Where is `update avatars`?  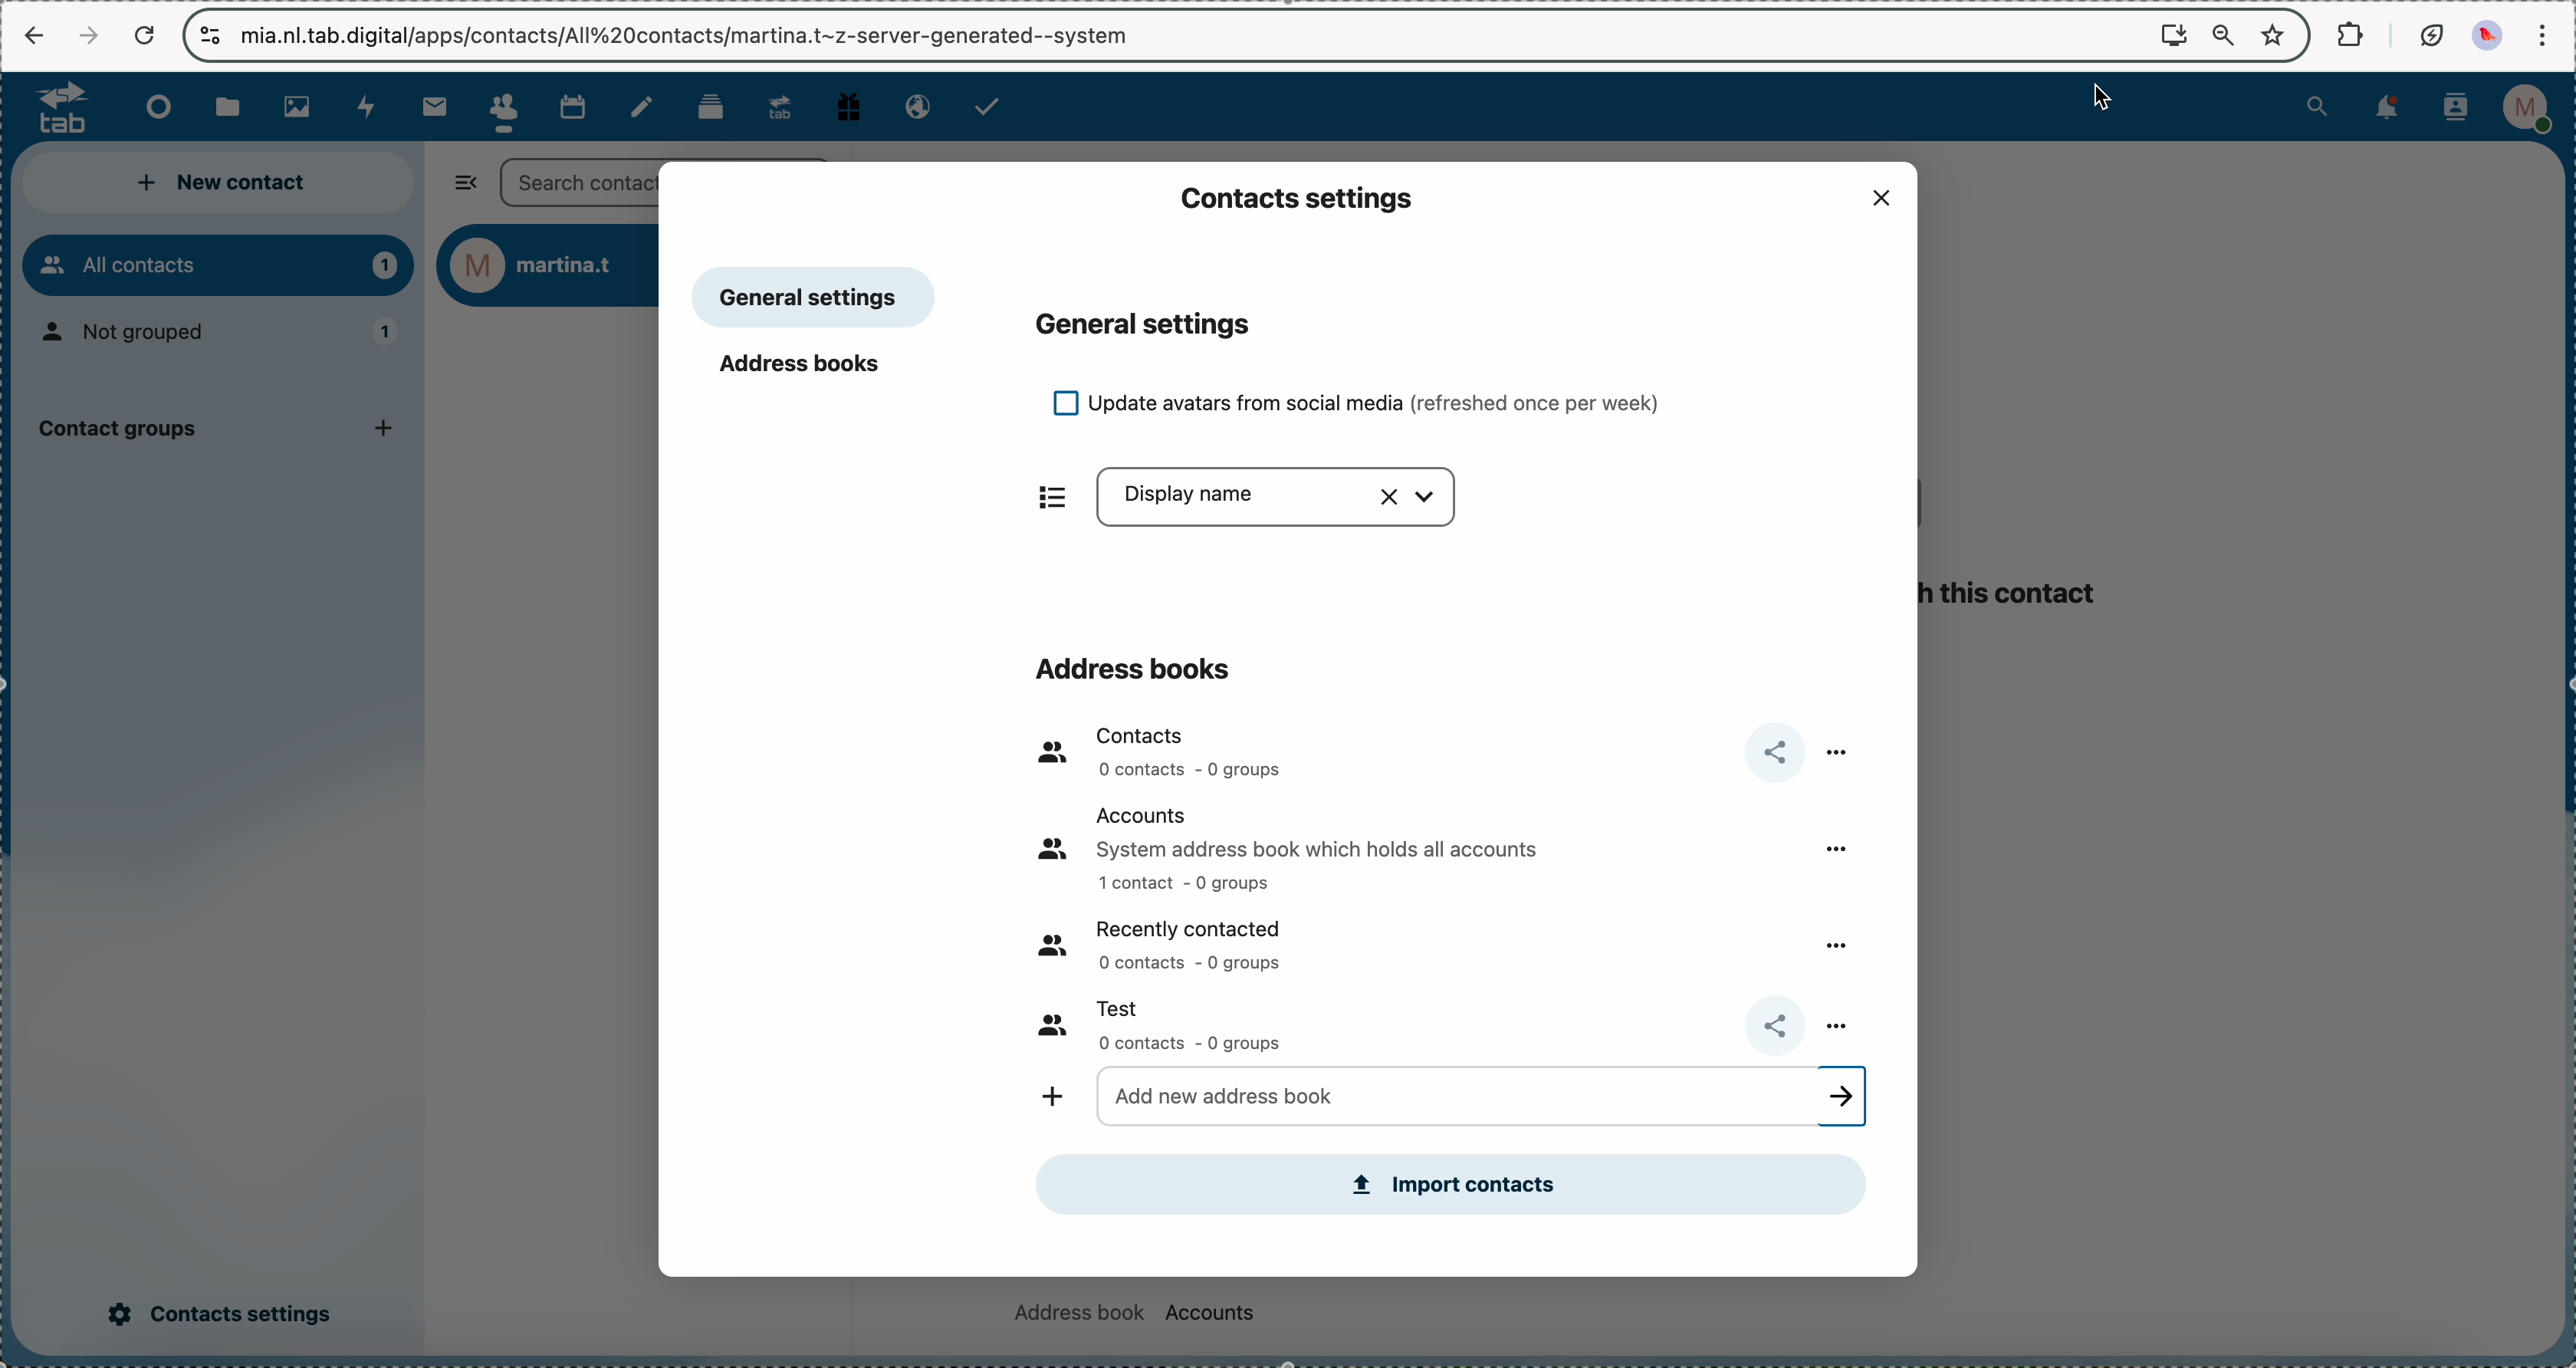
update avatars is located at coordinates (1365, 400).